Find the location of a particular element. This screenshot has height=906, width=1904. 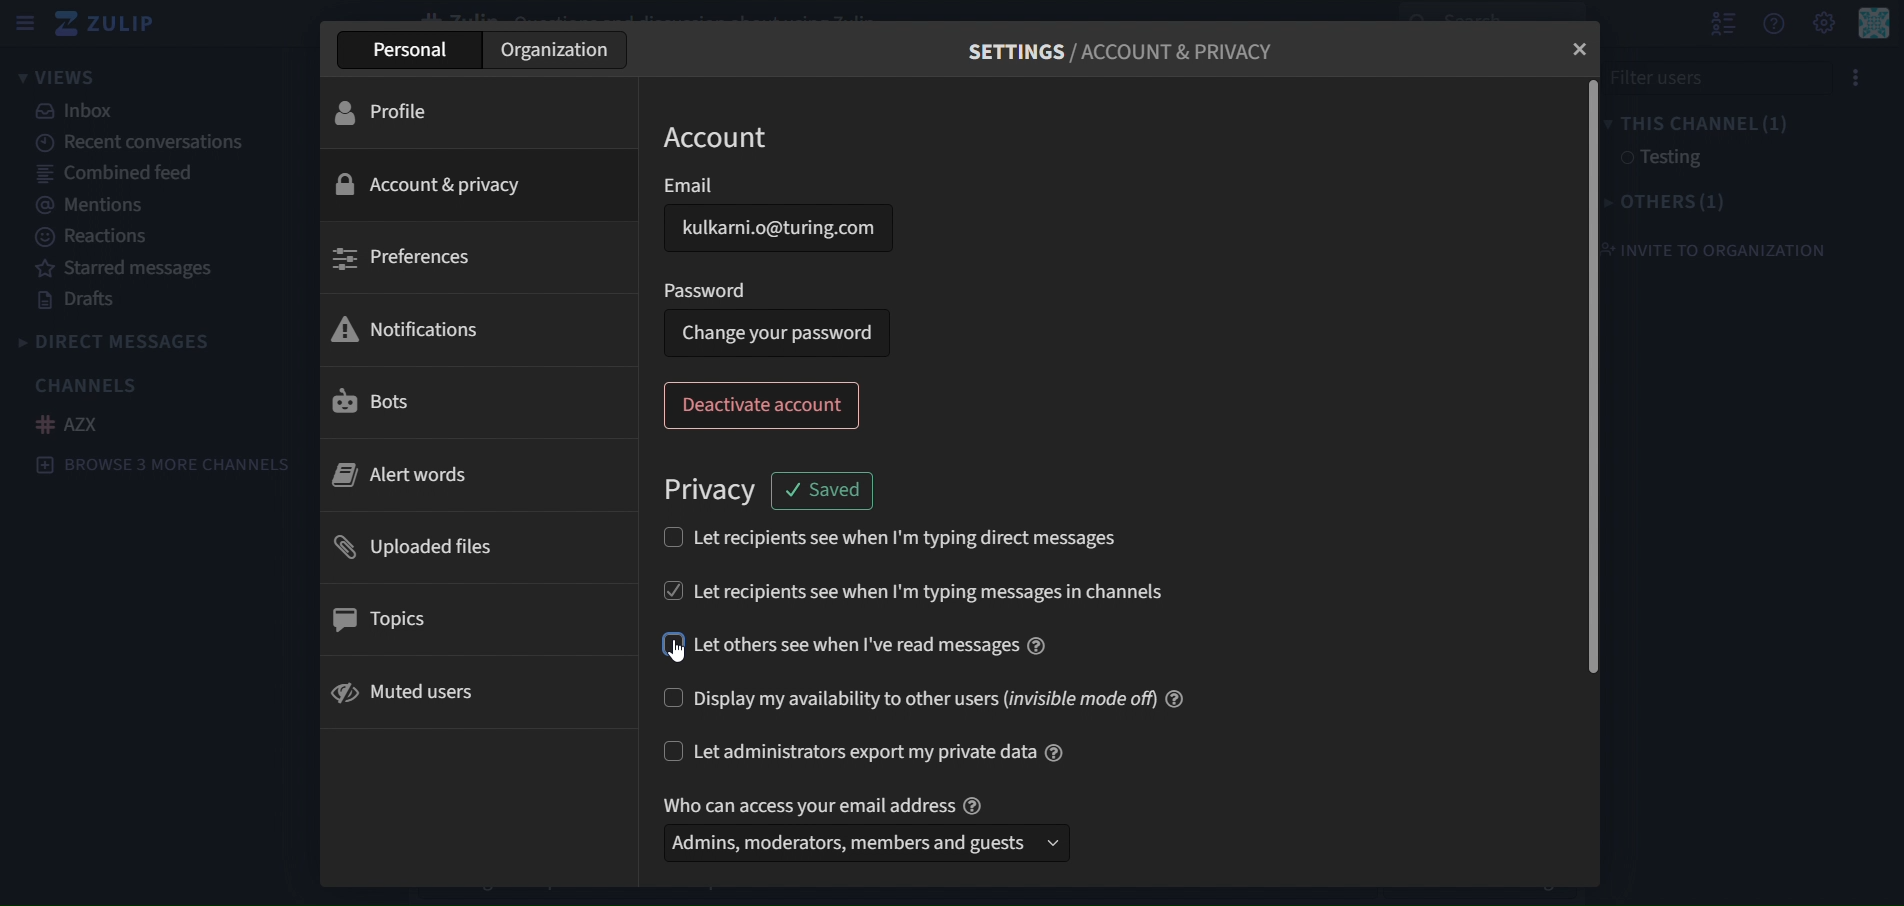

notifications is located at coordinates (412, 329).